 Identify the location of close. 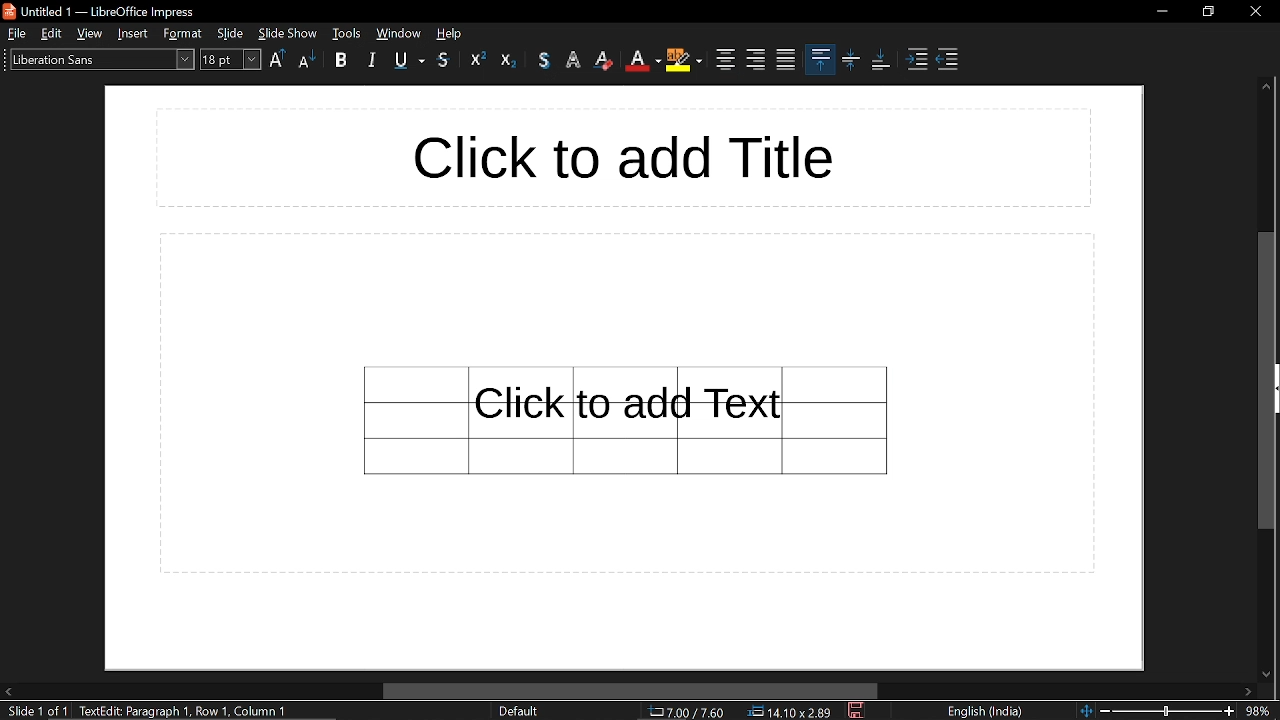
(1254, 9).